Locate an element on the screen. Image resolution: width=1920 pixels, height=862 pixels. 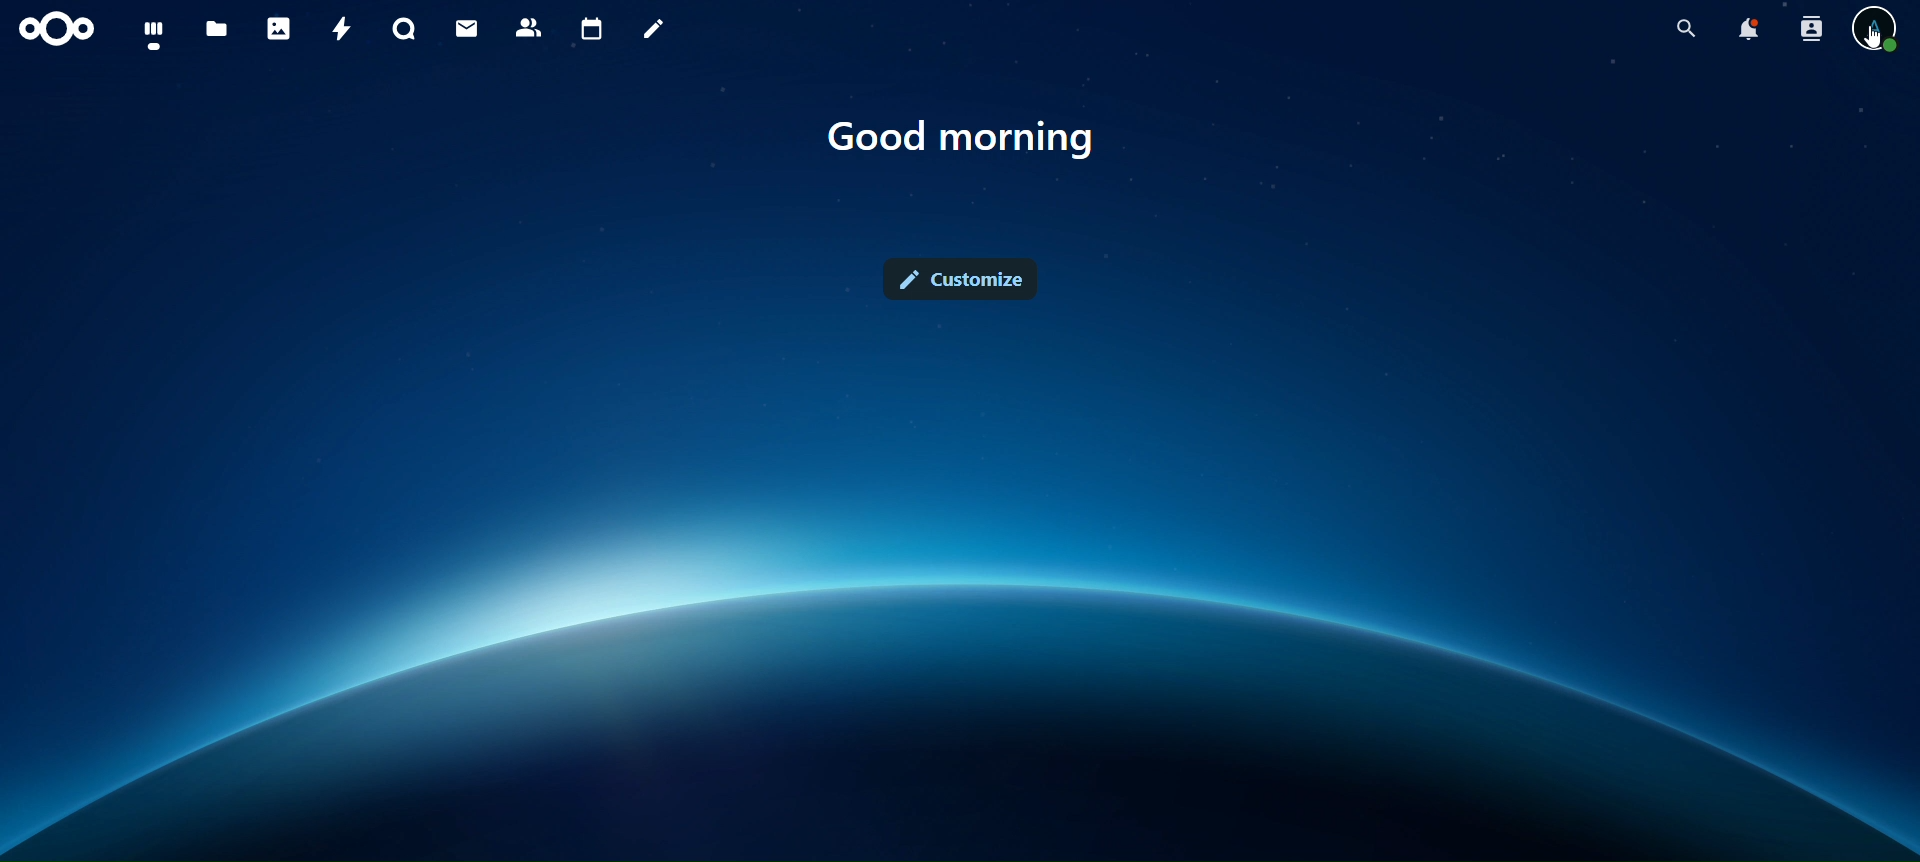
notes is located at coordinates (656, 31).